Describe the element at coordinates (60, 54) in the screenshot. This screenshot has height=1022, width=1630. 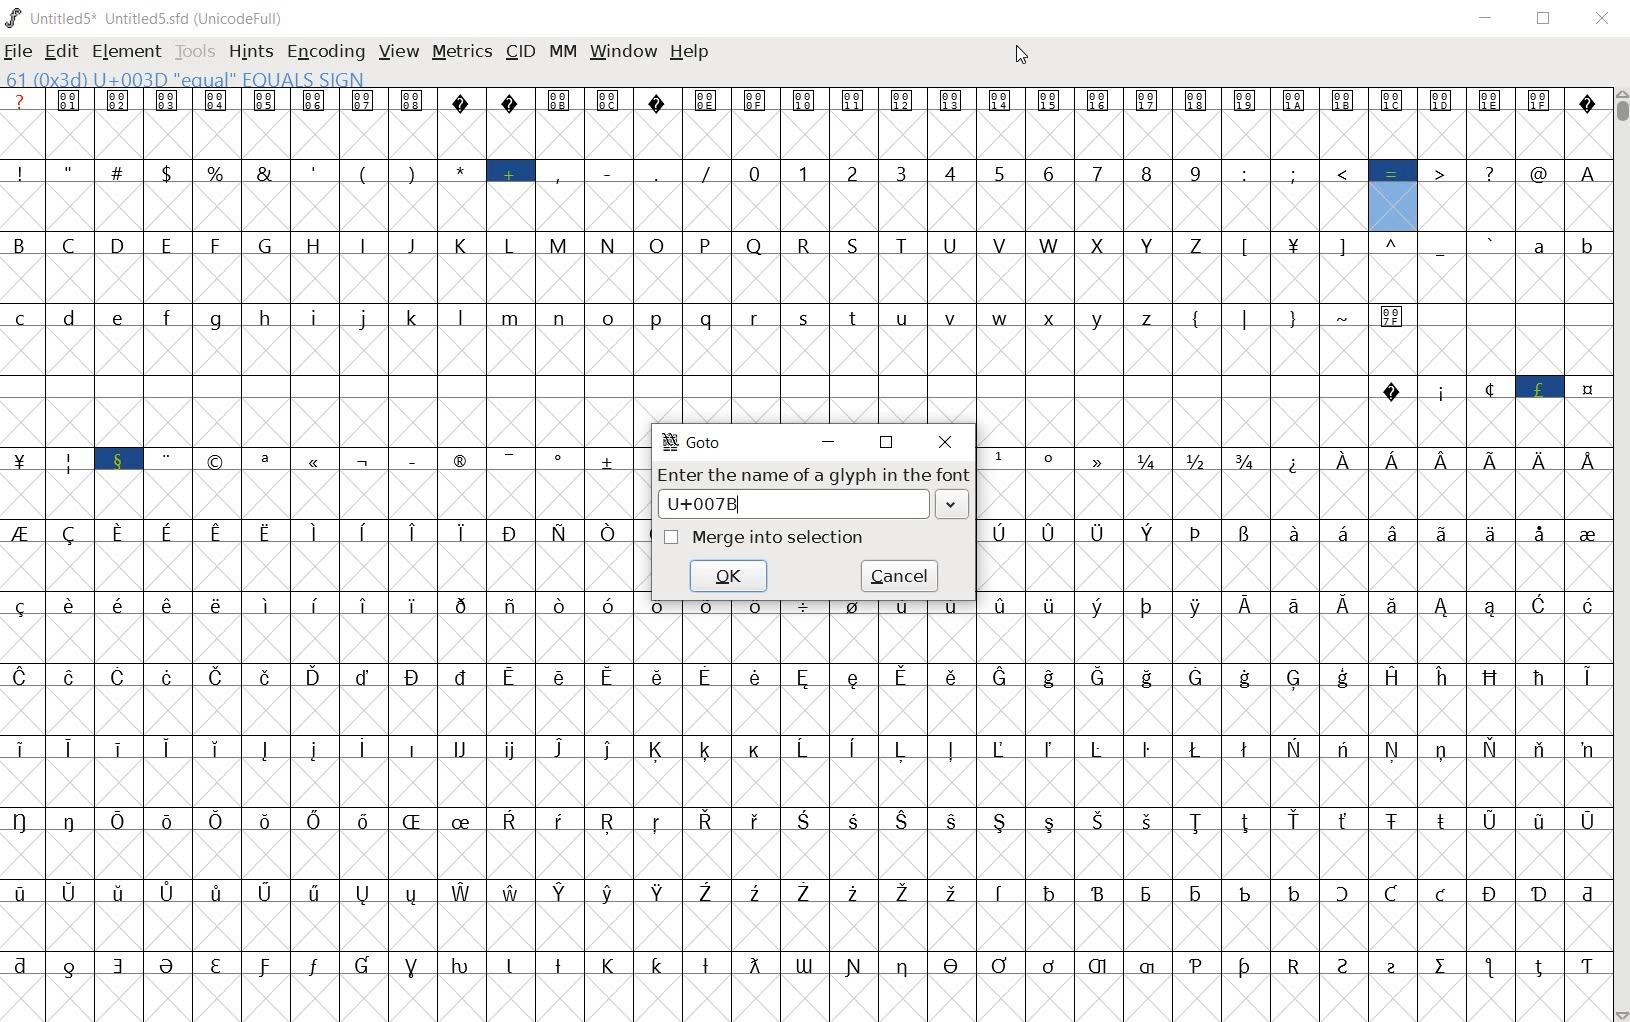
I see `edit` at that location.